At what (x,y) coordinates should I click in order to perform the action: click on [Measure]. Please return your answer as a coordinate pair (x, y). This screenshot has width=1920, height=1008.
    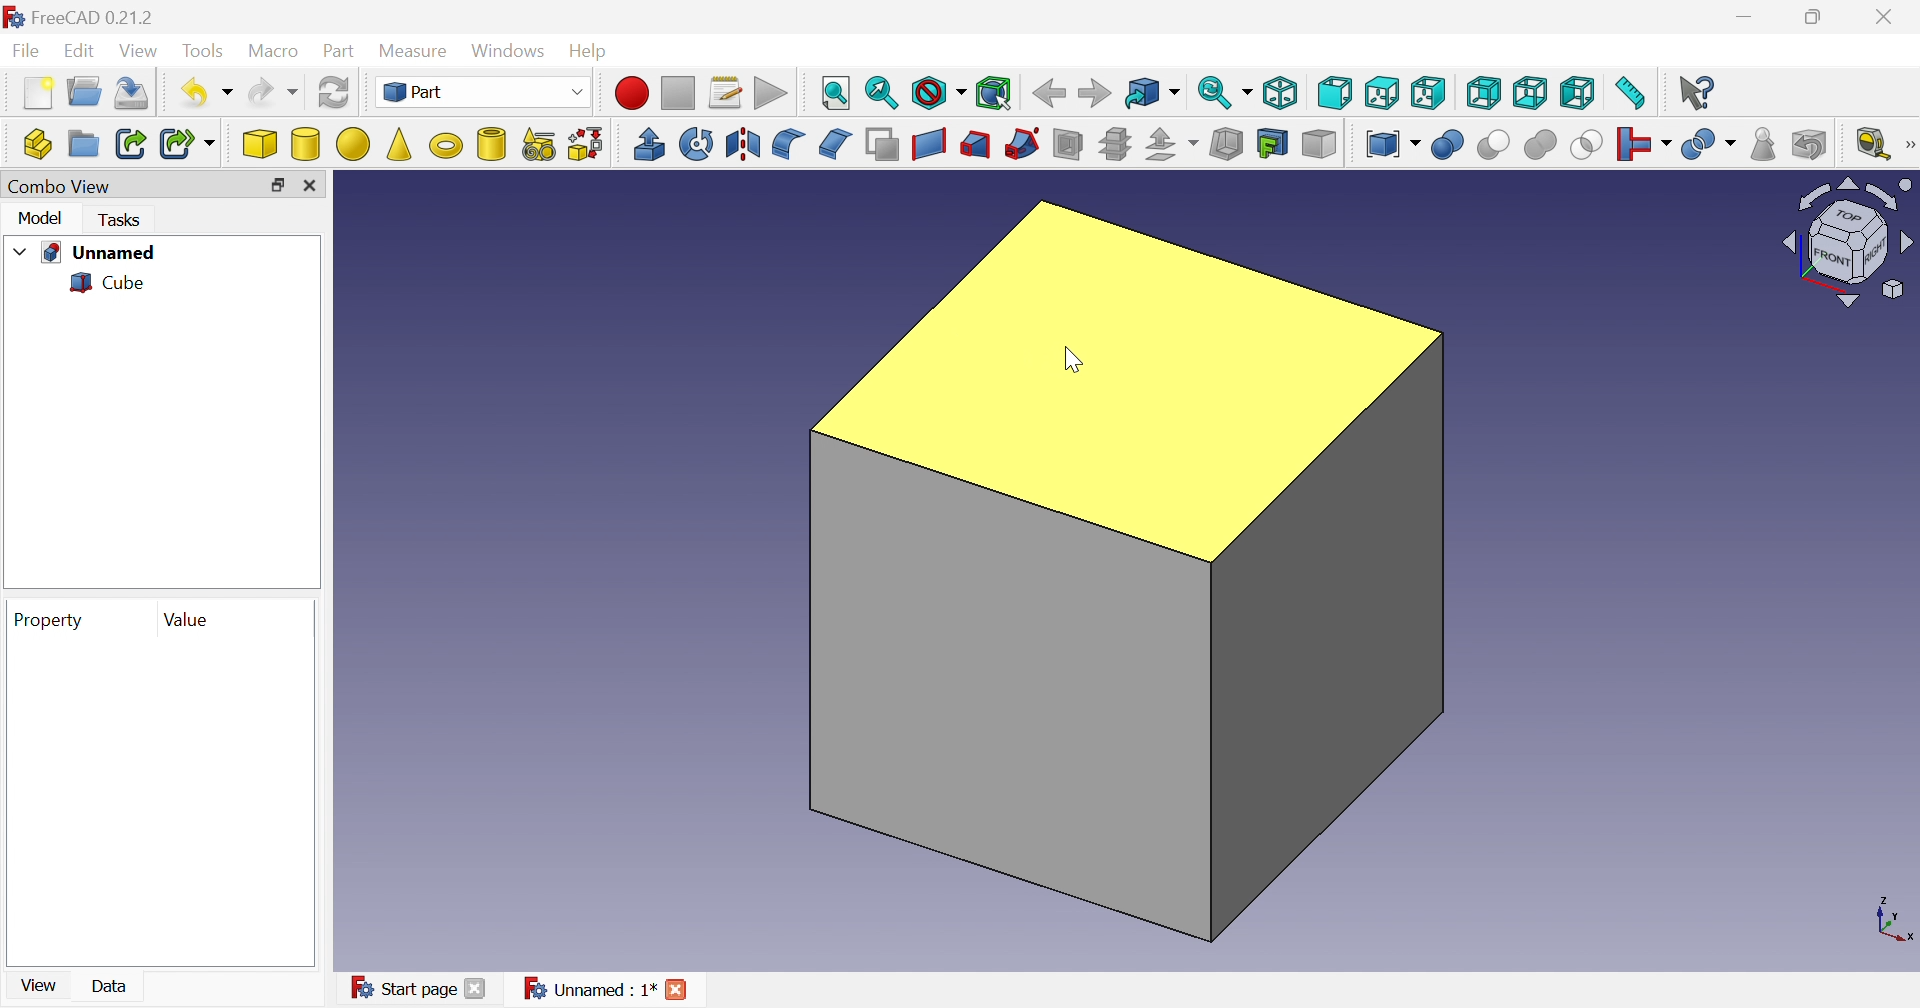
    Looking at the image, I should click on (1908, 143).